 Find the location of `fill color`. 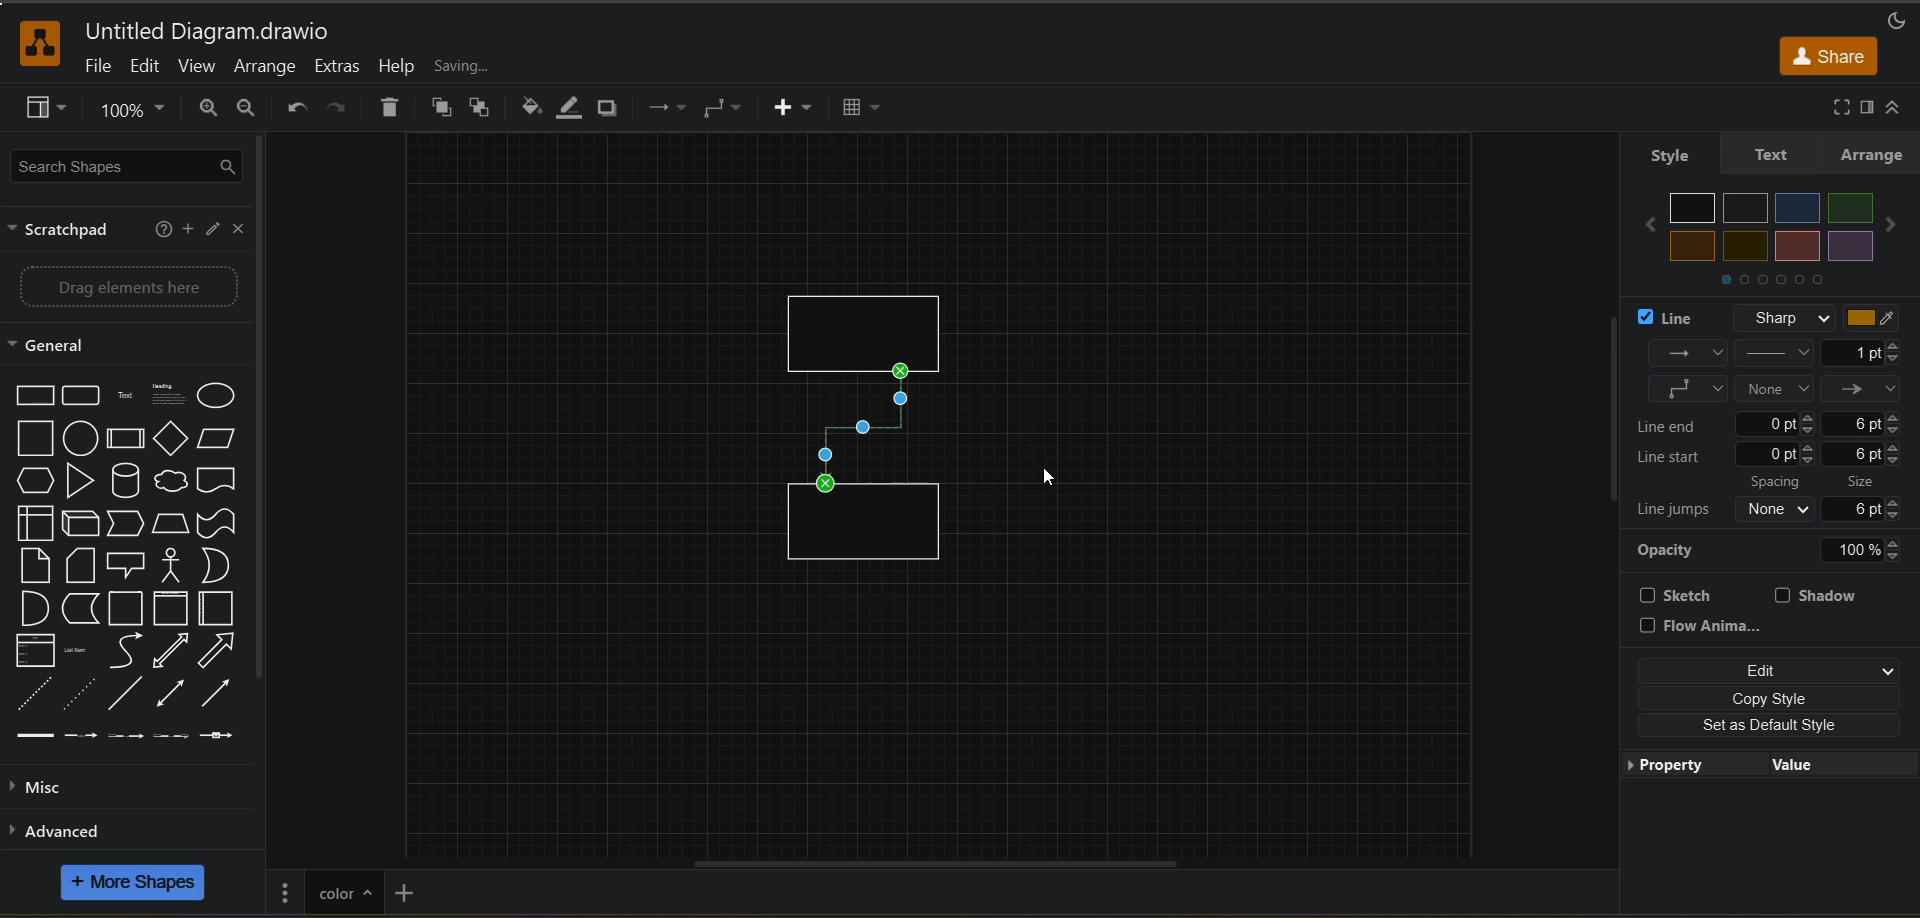

fill color is located at coordinates (528, 108).